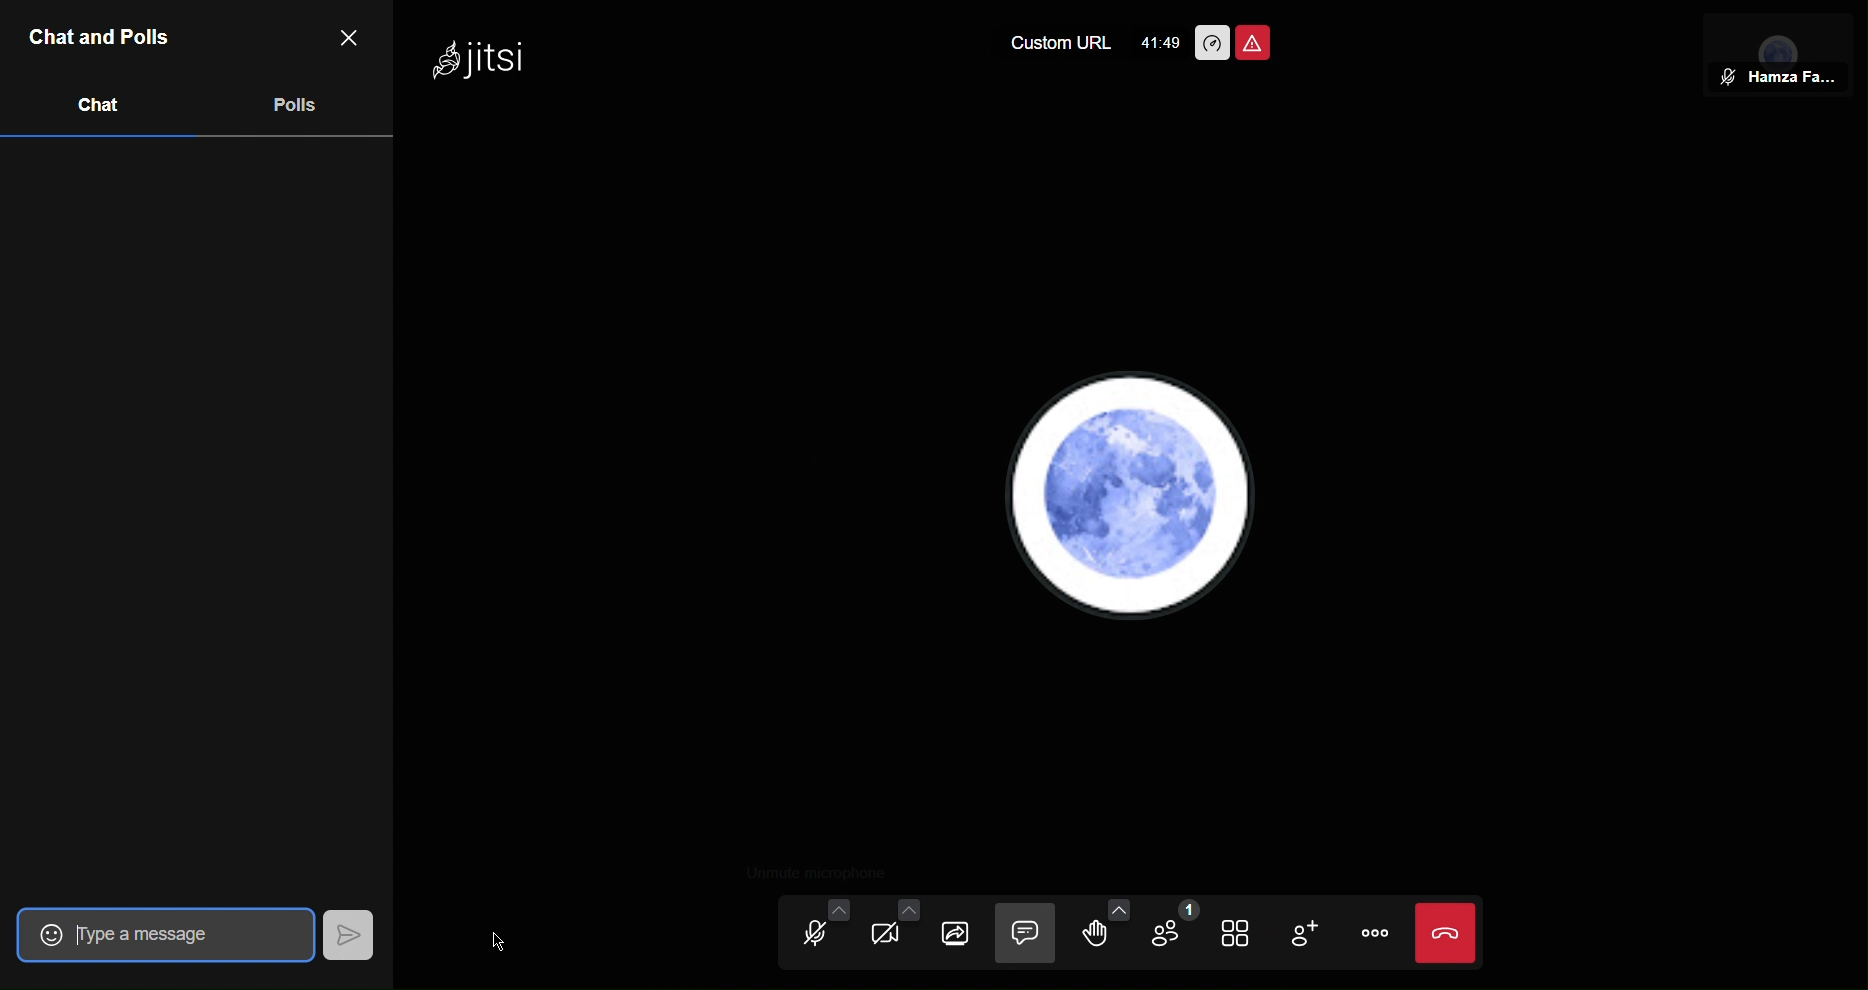  What do you see at coordinates (166, 934) in the screenshot?
I see `Type a message` at bounding box center [166, 934].